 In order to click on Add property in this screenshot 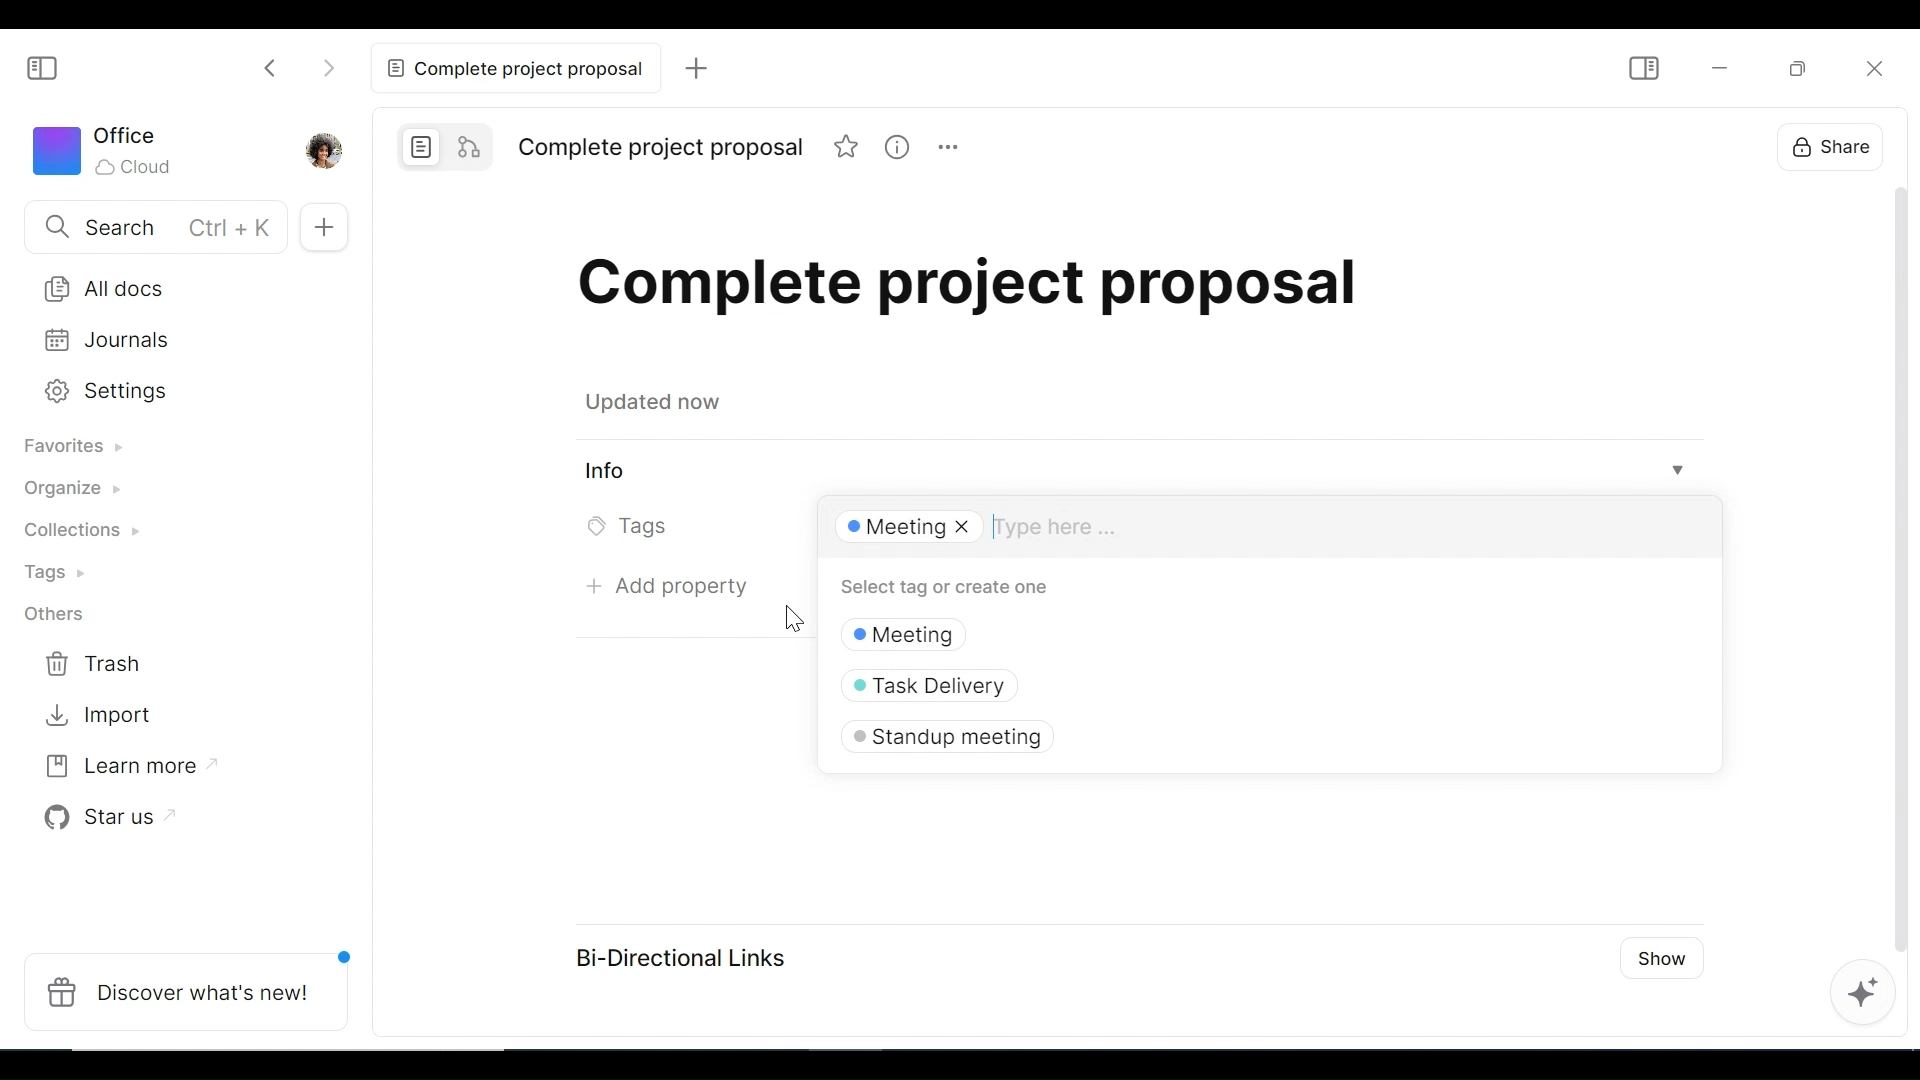, I will do `click(662, 592)`.